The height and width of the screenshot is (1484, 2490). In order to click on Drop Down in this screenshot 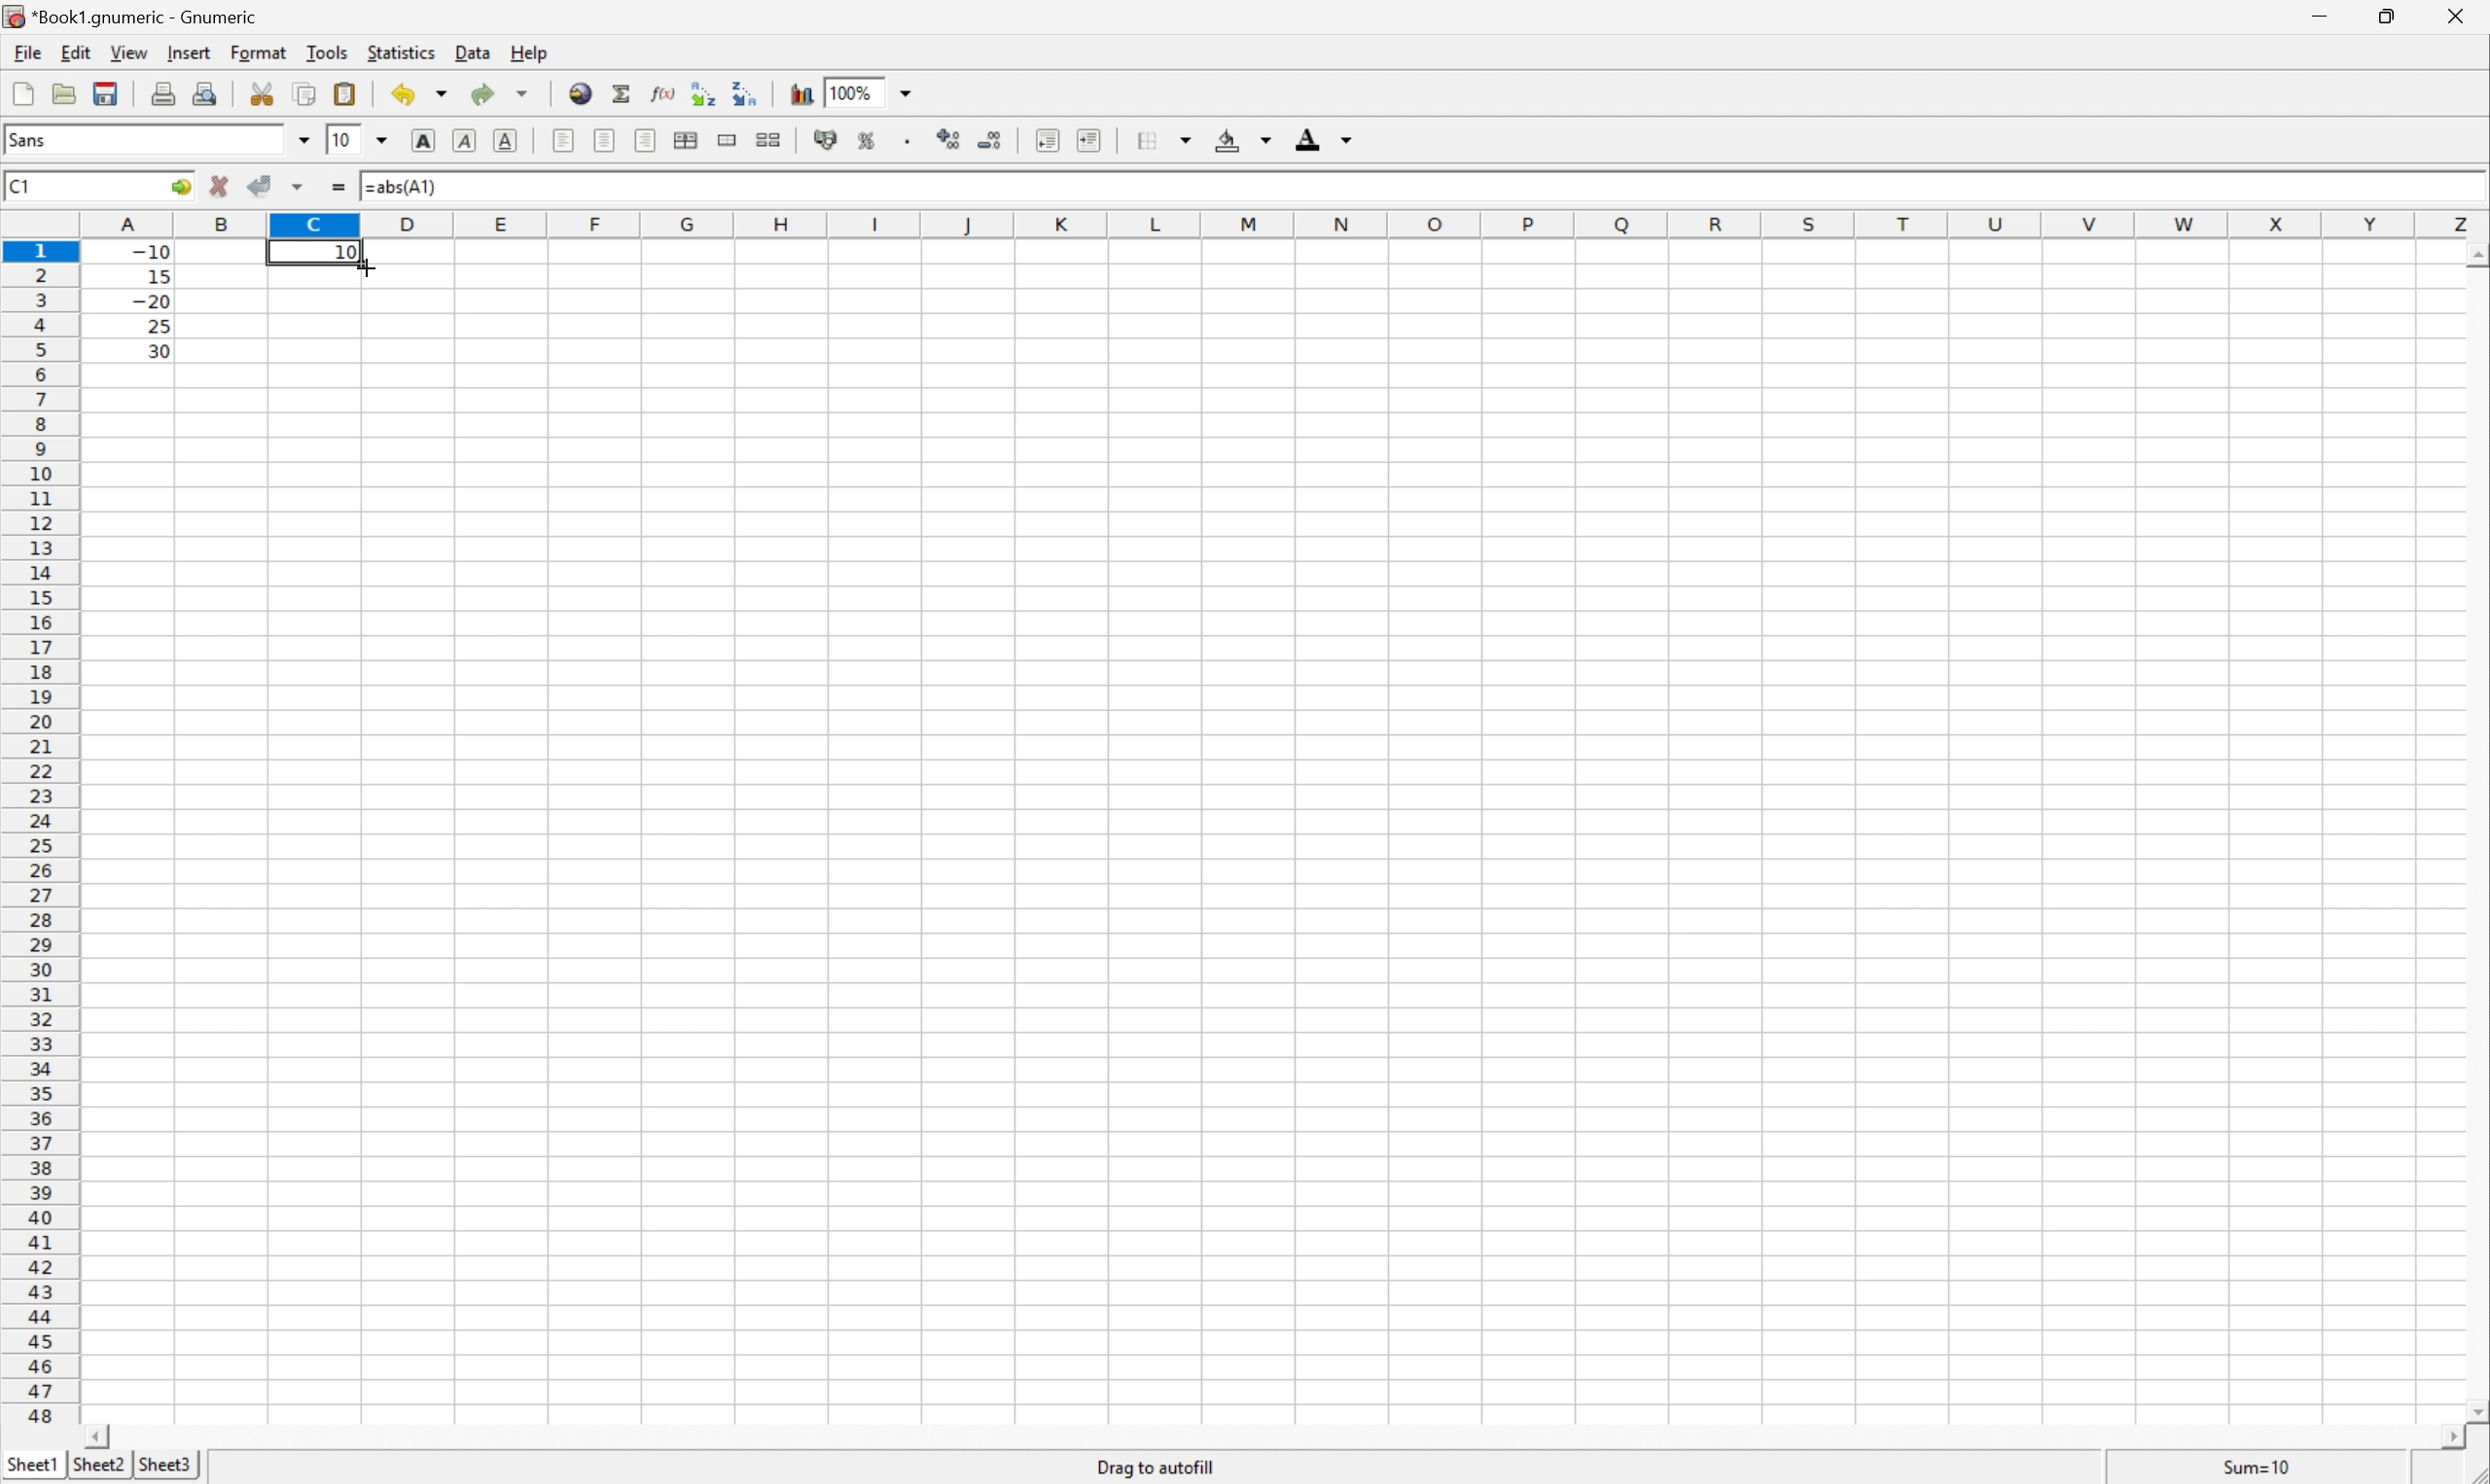, I will do `click(1191, 136)`.